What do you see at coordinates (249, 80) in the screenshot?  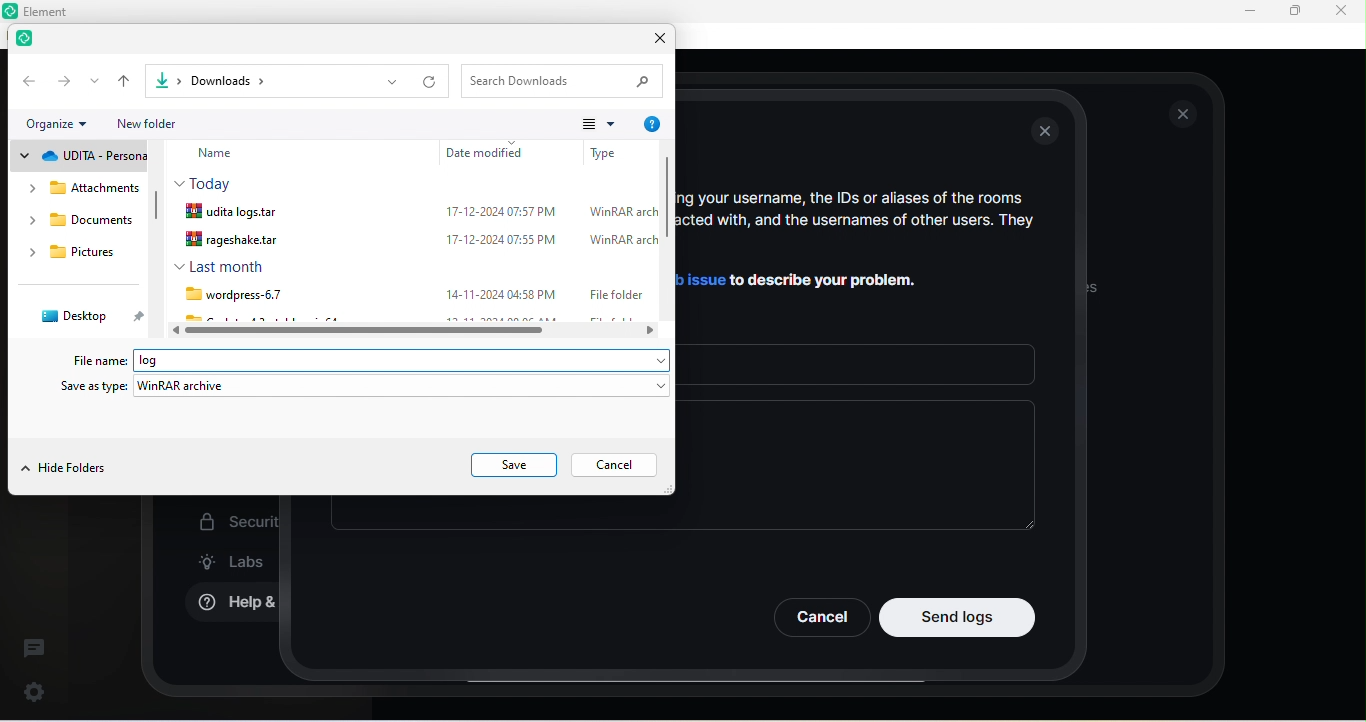 I see `file path` at bounding box center [249, 80].